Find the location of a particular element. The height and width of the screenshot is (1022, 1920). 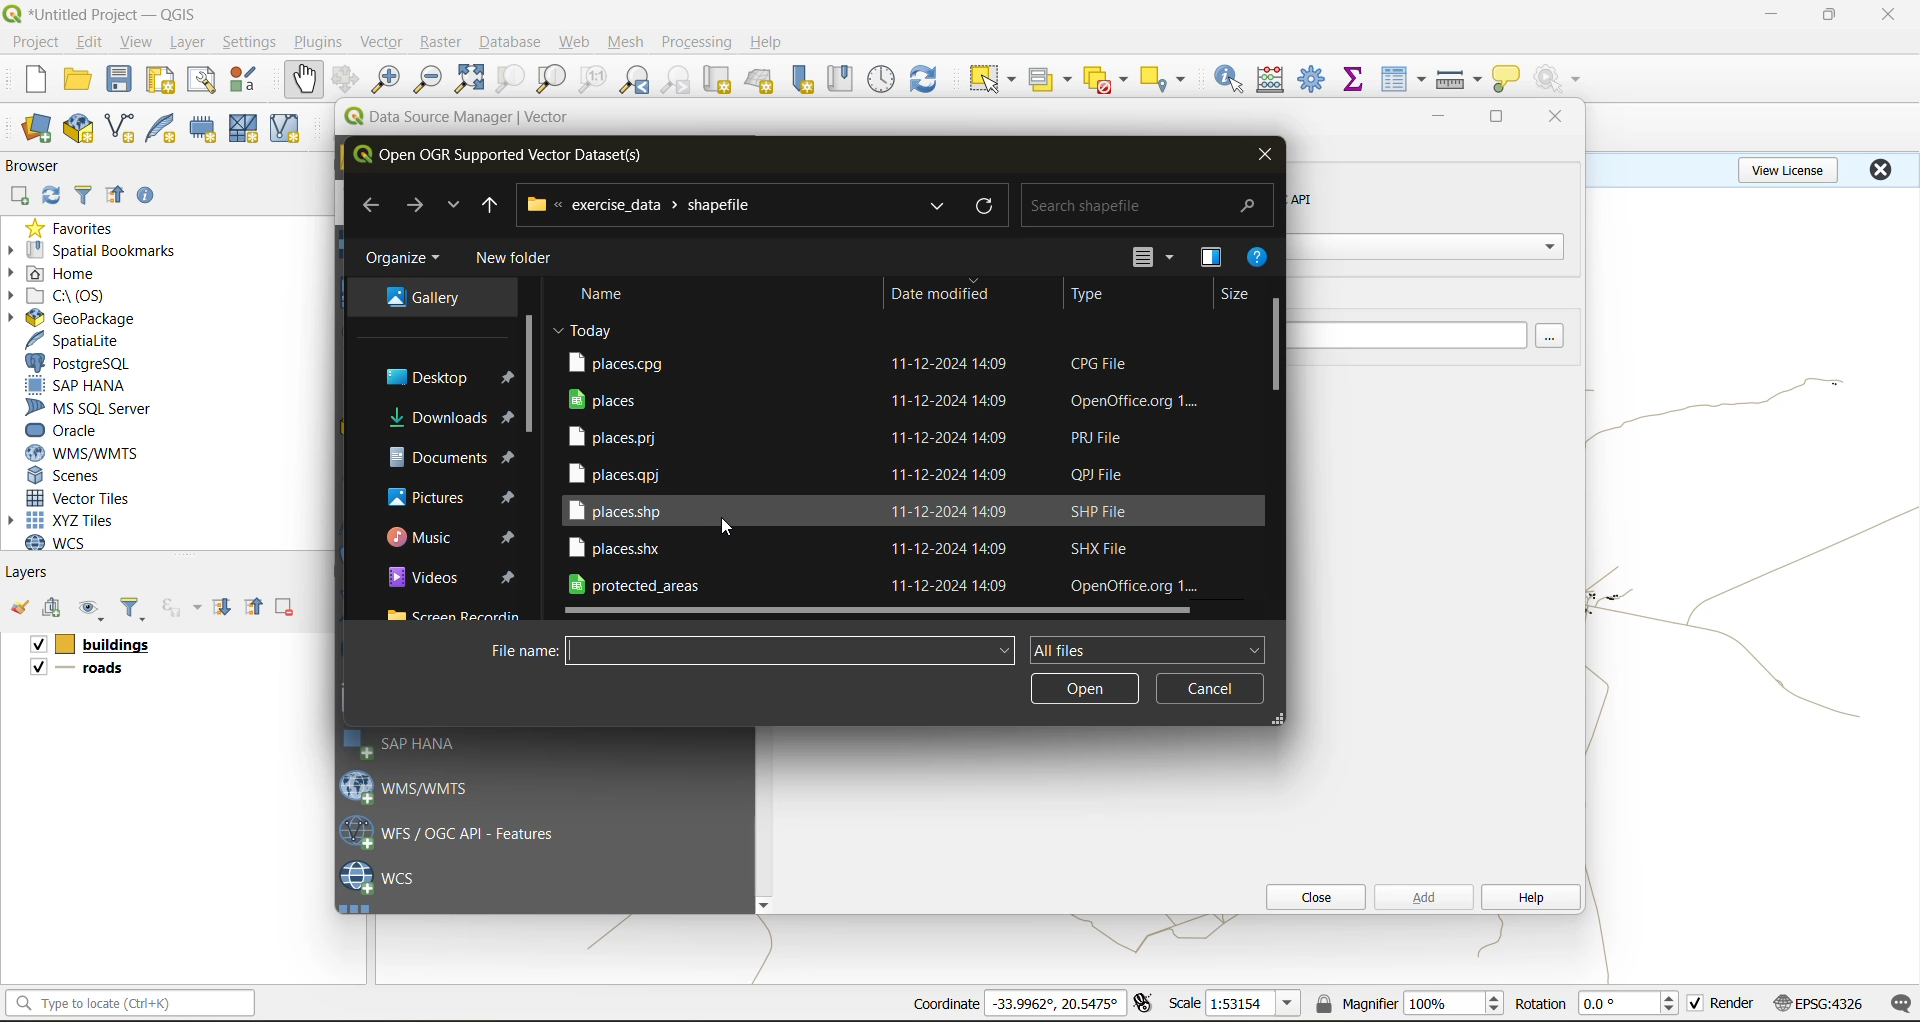

project is located at coordinates (35, 43).